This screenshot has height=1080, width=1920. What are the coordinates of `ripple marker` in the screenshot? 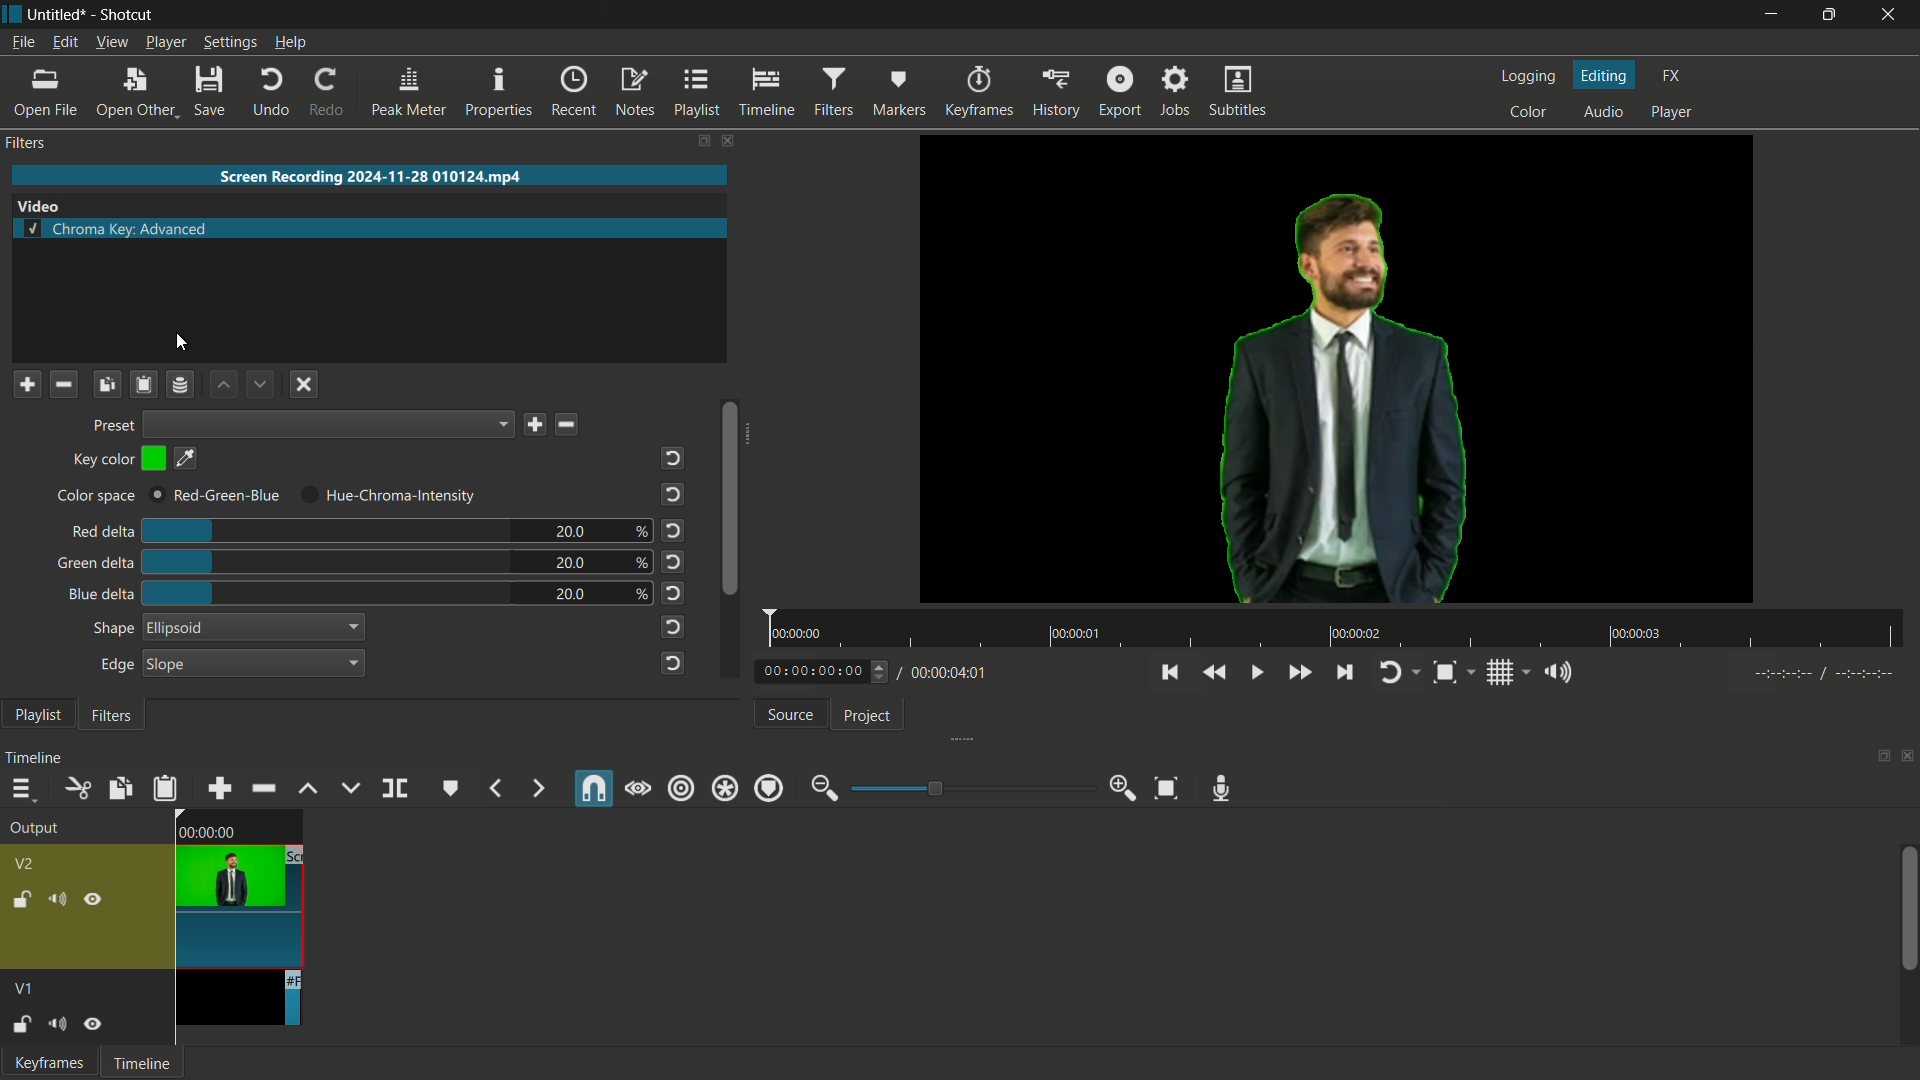 It's located at (767, 788).